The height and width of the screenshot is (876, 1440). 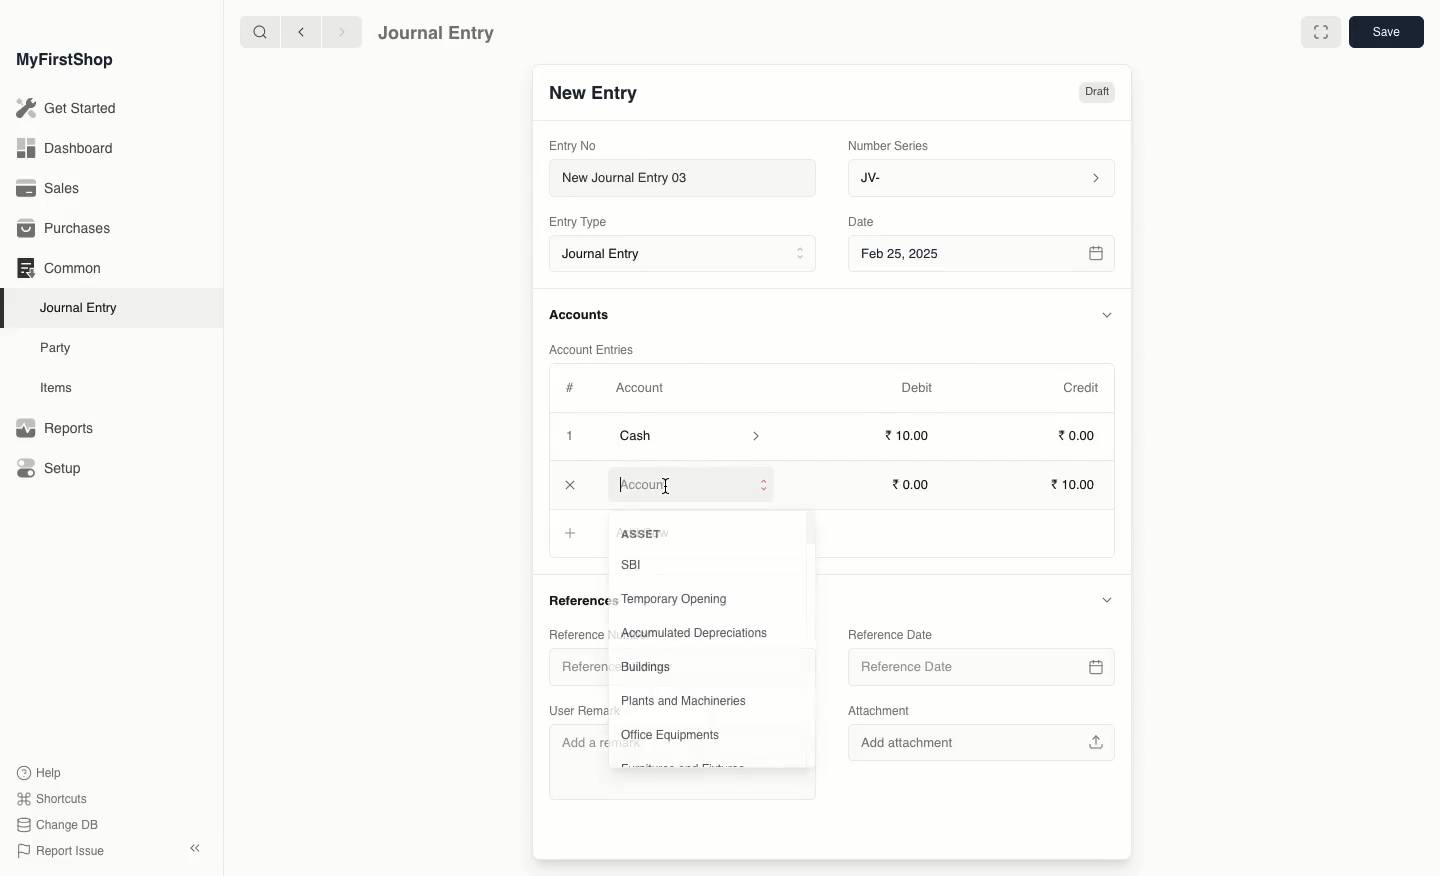 I want to click on 1, so click(x=572, y=438).